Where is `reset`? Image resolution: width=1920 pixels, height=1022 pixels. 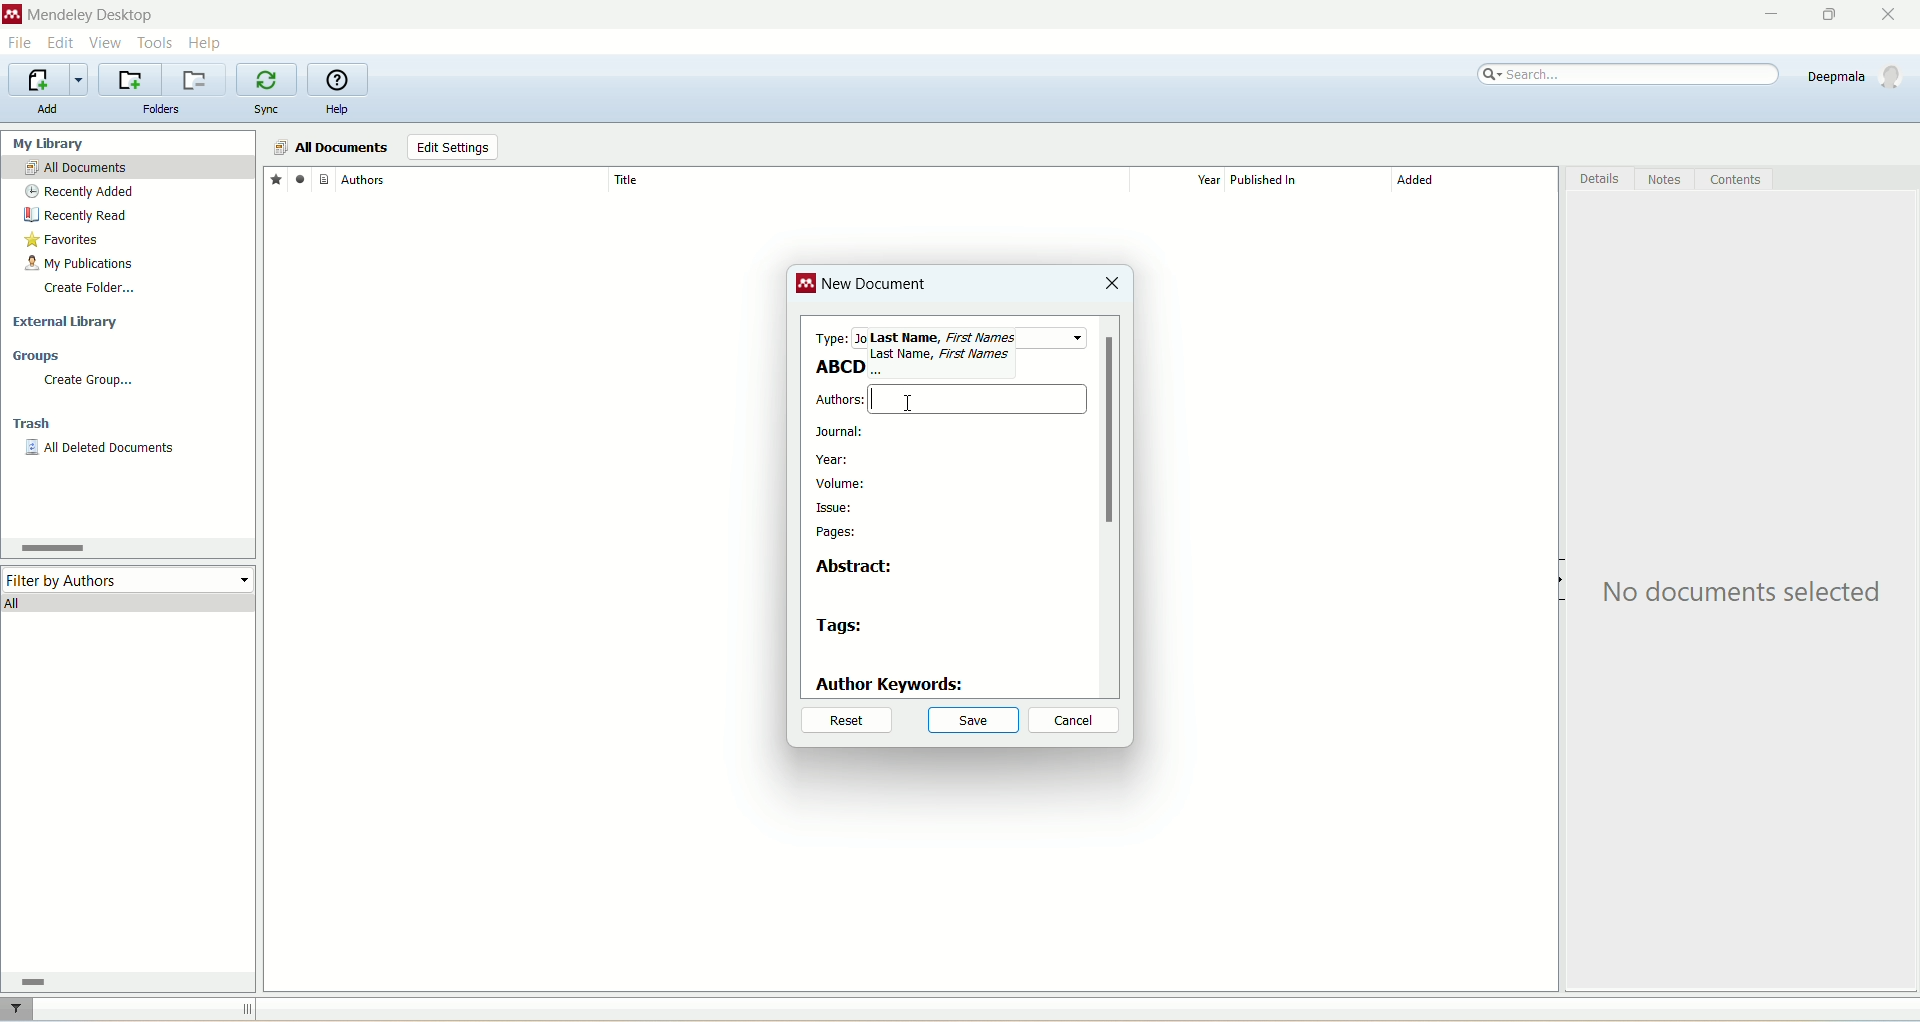 reset is located at coordinates (844, 722).